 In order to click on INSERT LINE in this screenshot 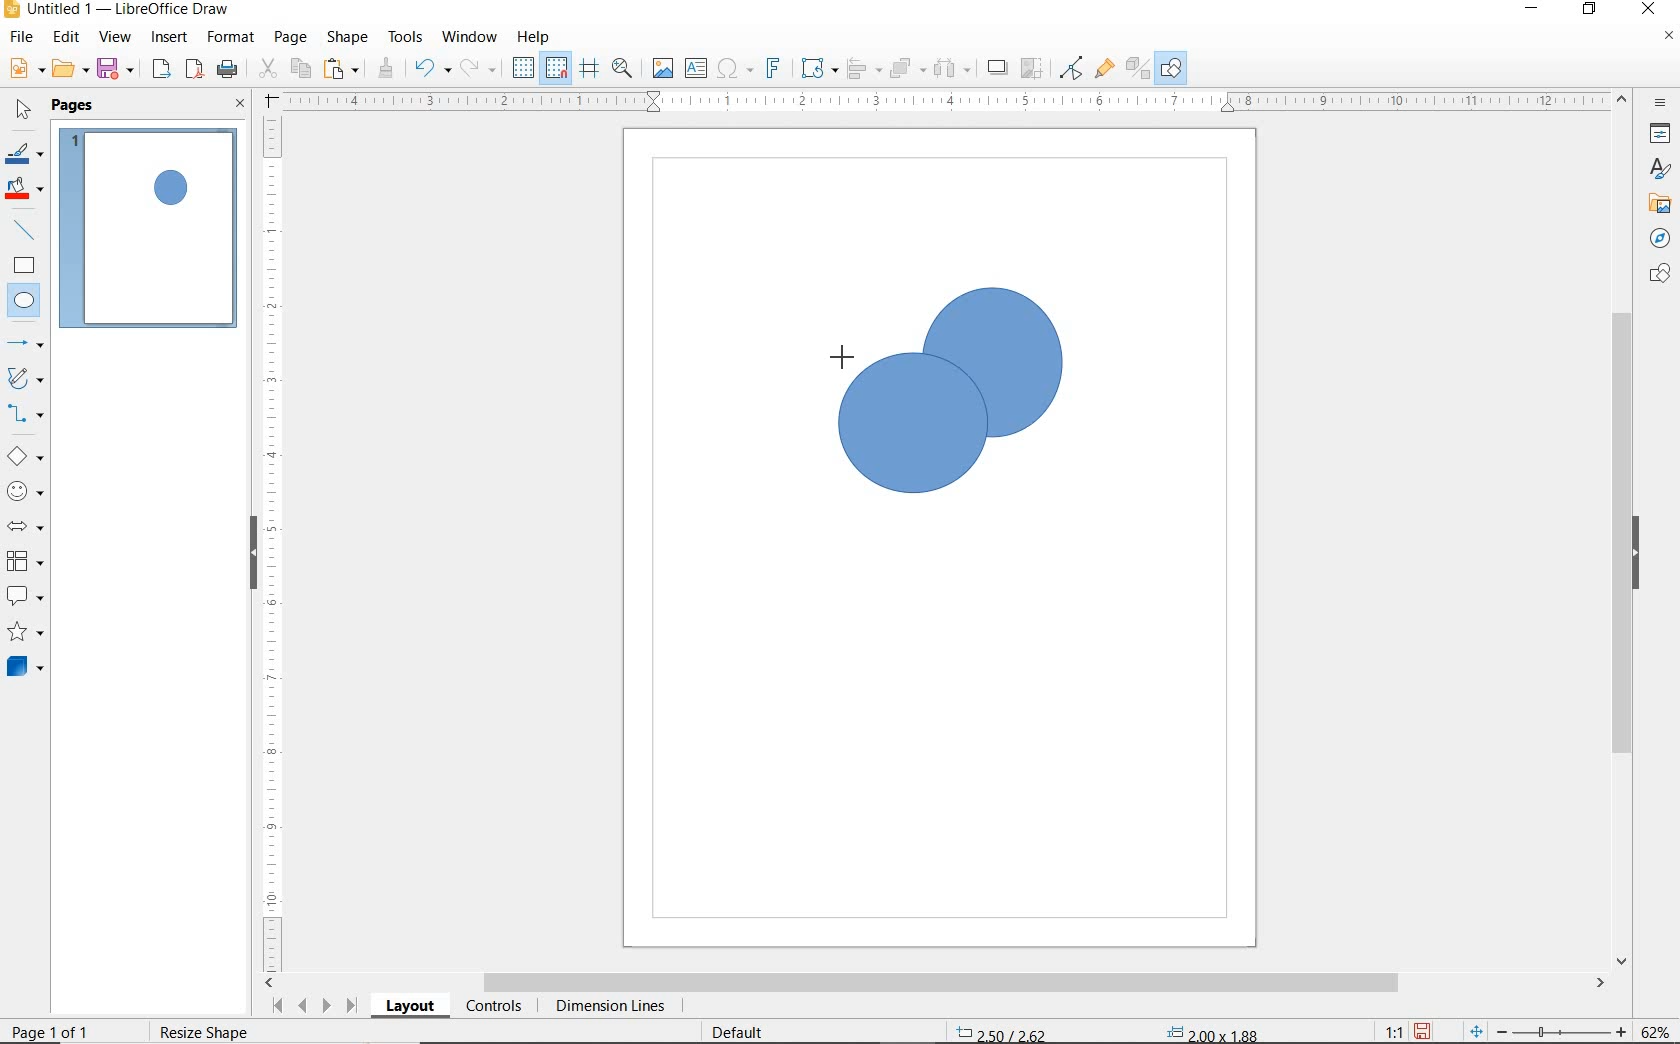, I will do `click(27, 230)`.